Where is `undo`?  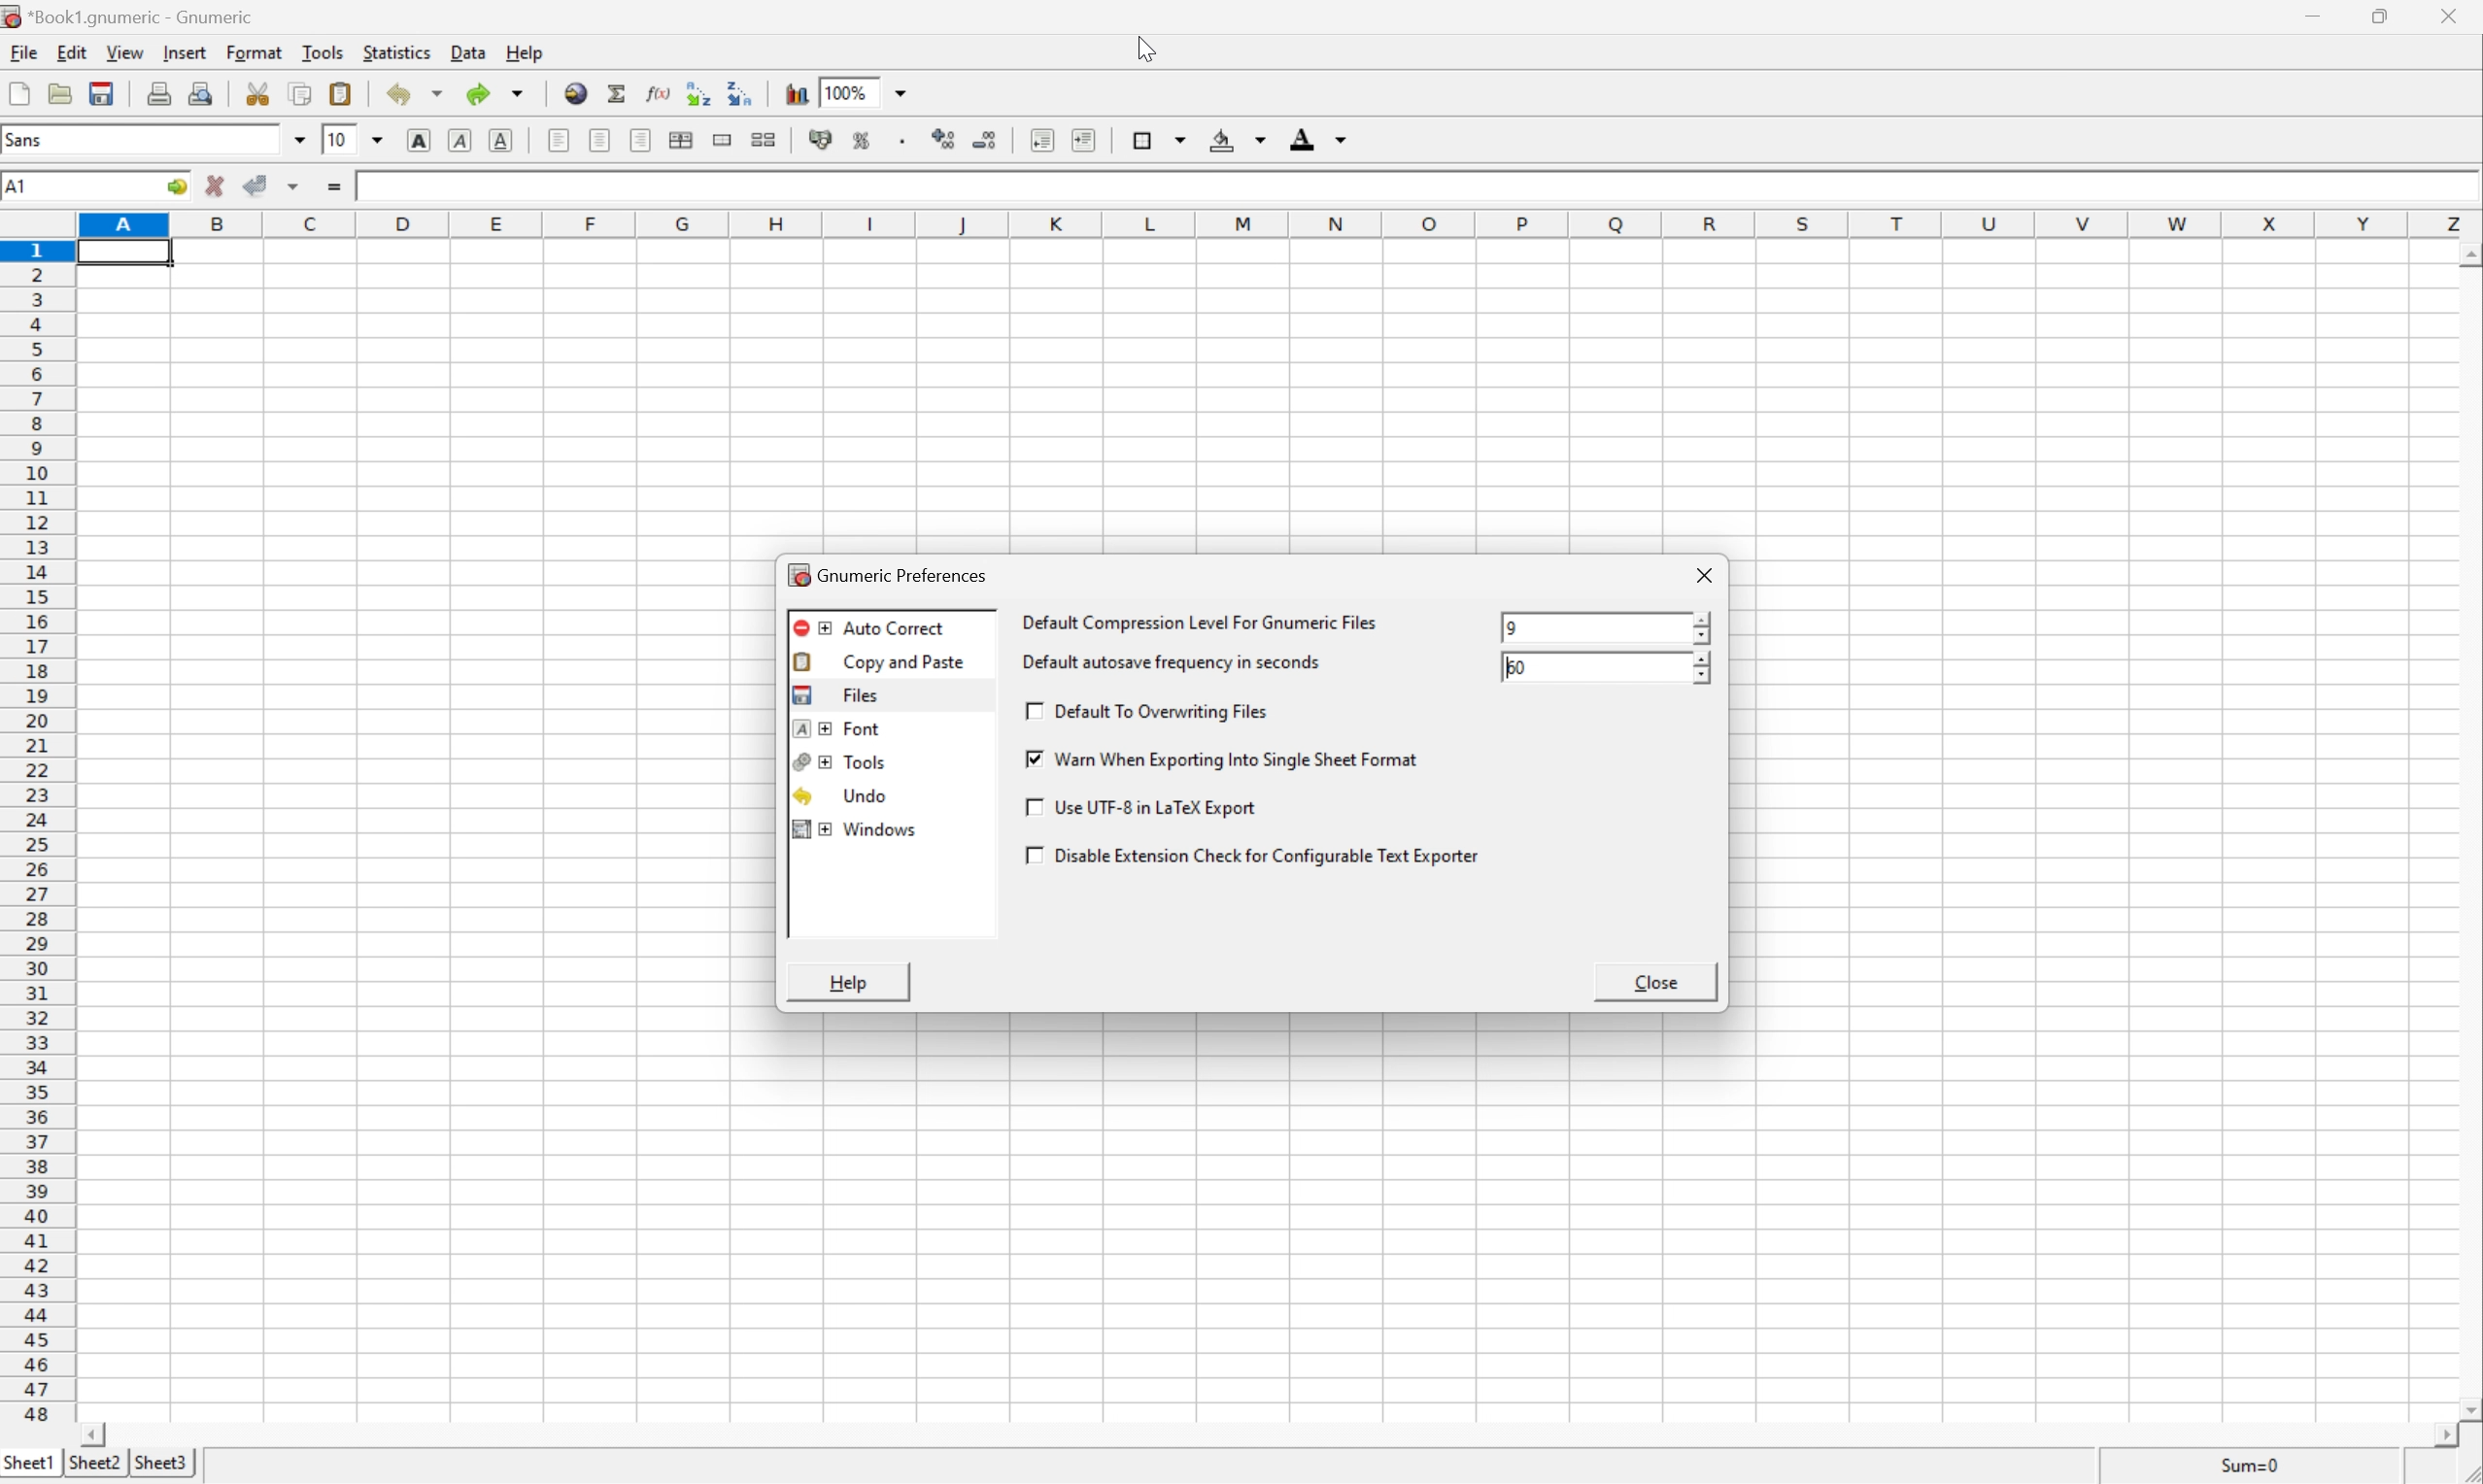 undo is located at coordinates (413, 93).